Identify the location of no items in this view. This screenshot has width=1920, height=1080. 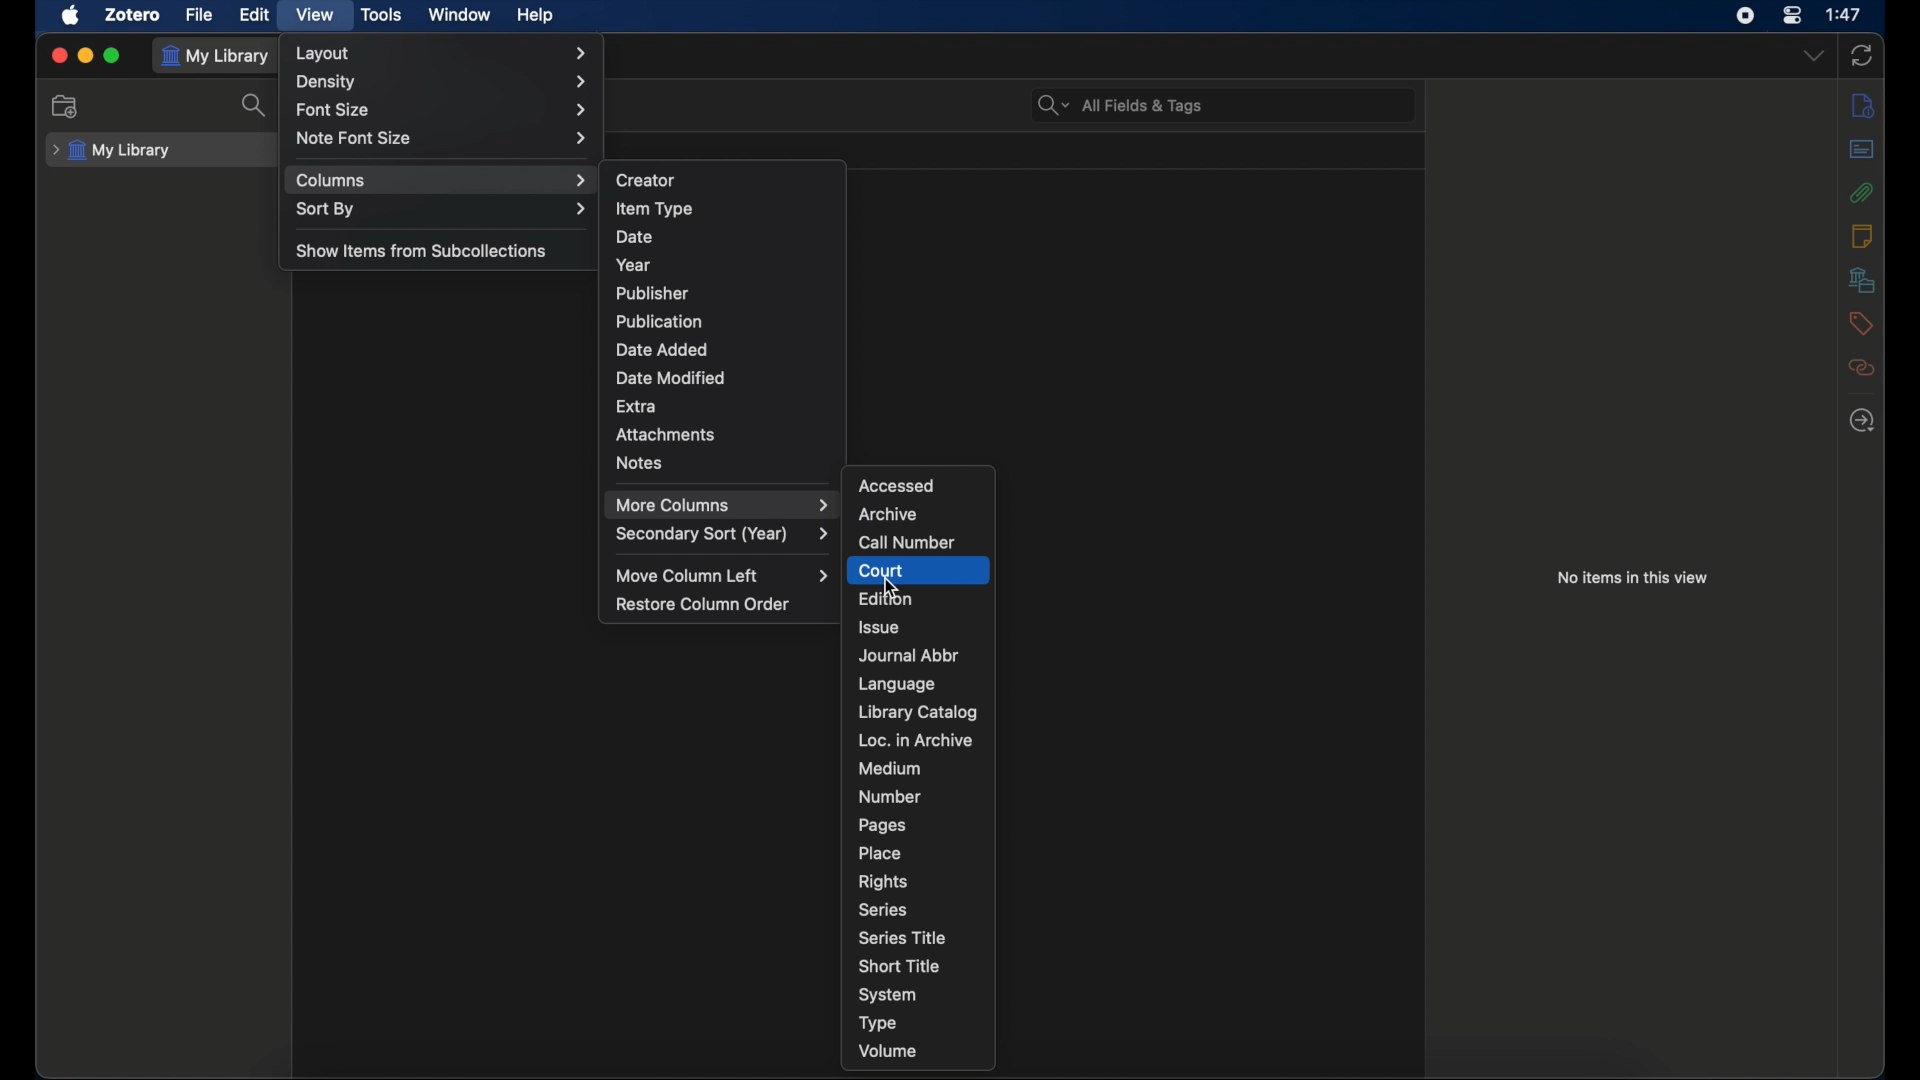
(1633, 578).